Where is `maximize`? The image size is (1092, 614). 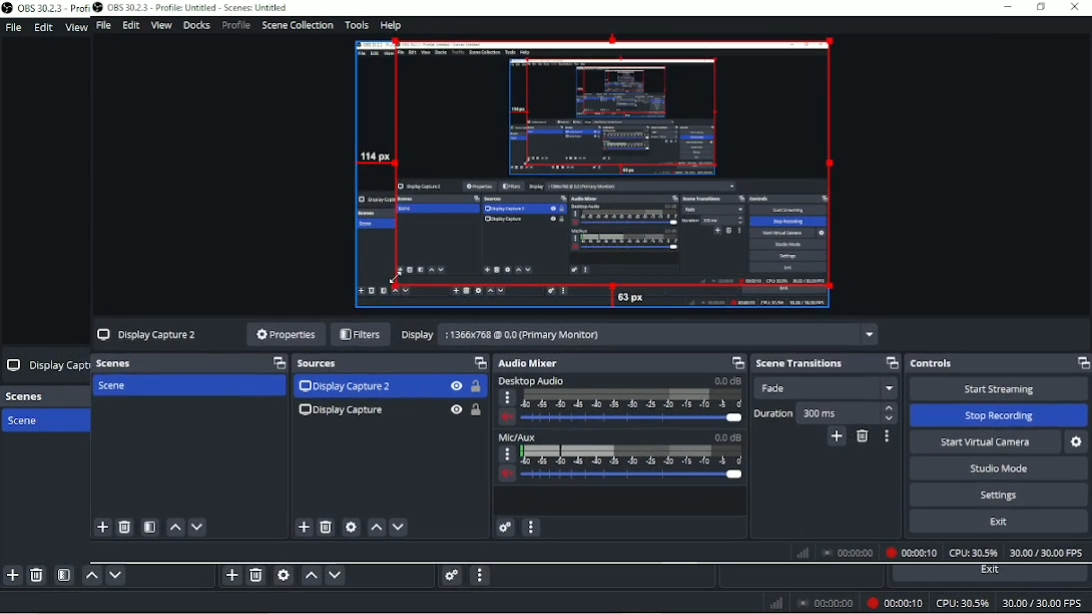
maximize is located at coordinates (737, 364).